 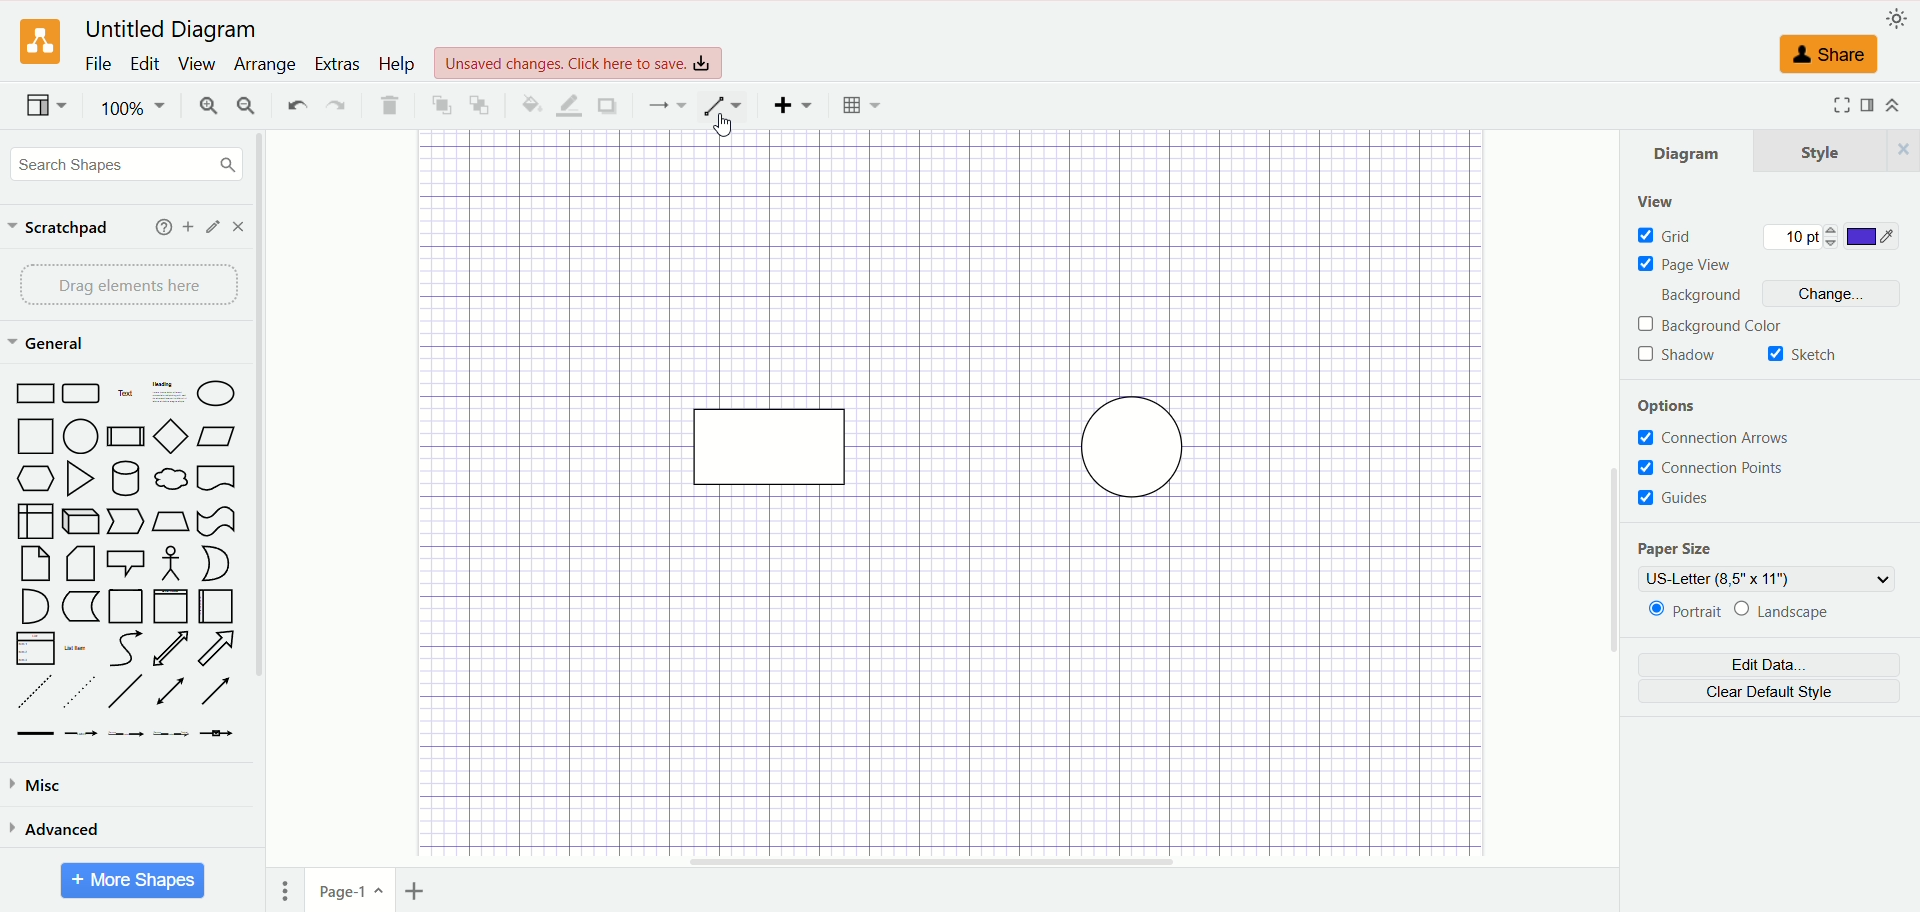 I want to click on Irregular Flag, so click(x=217, y=522).